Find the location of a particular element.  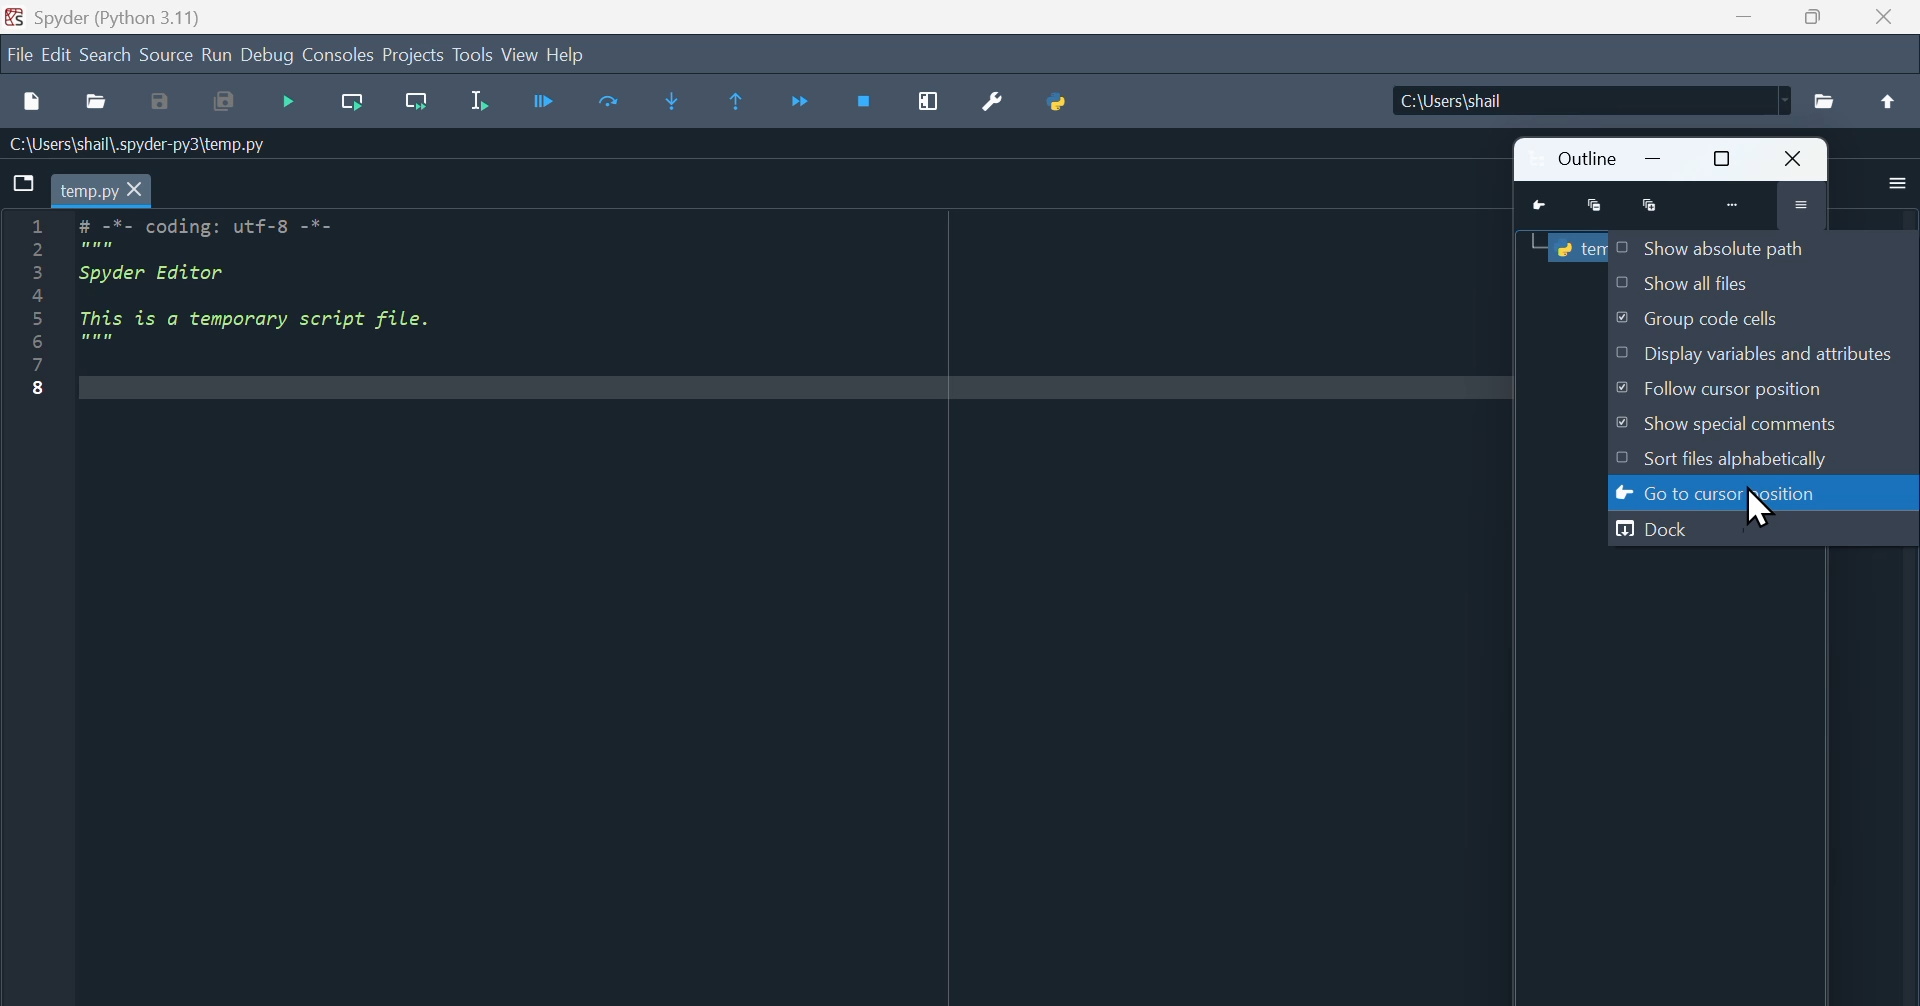

Display variable and attributes is located at coordinates (1757, 352).